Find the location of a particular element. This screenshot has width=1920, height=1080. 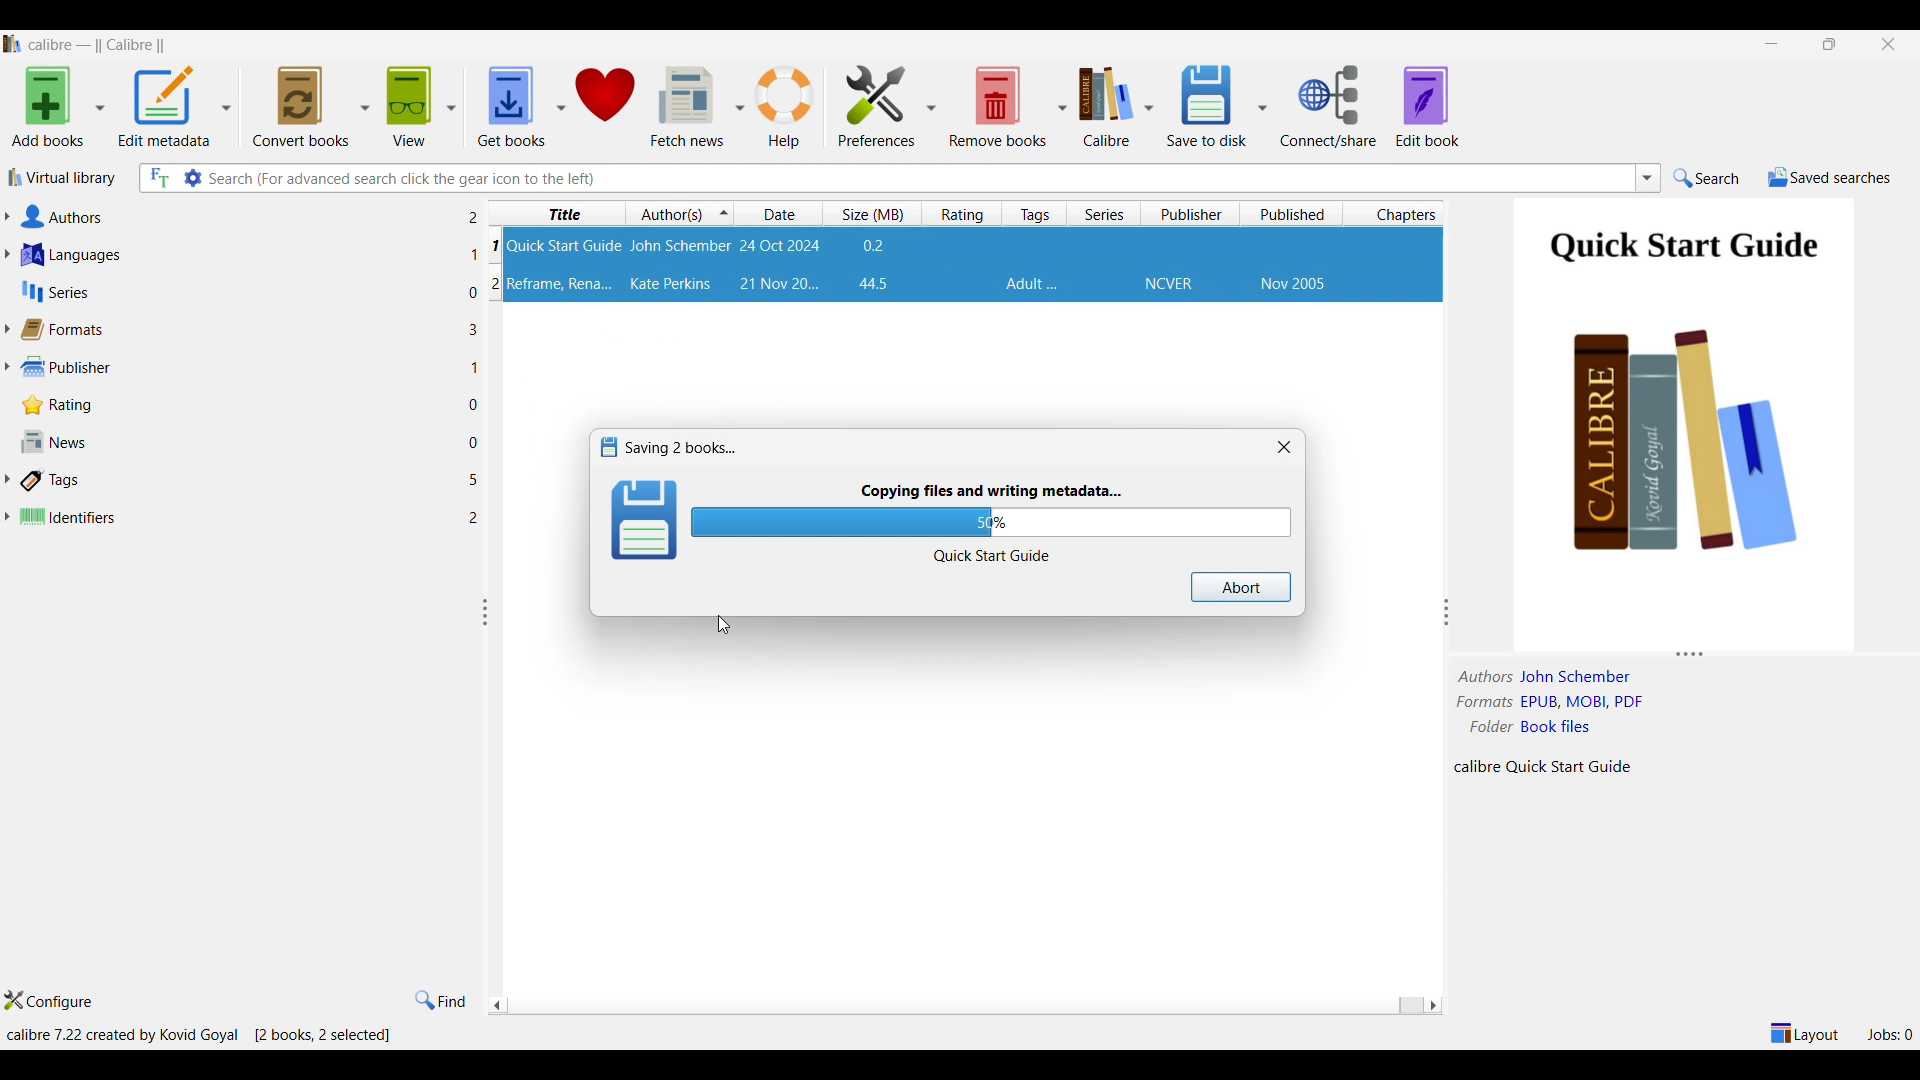

Calibre options is located at coordinates (1116, 106).